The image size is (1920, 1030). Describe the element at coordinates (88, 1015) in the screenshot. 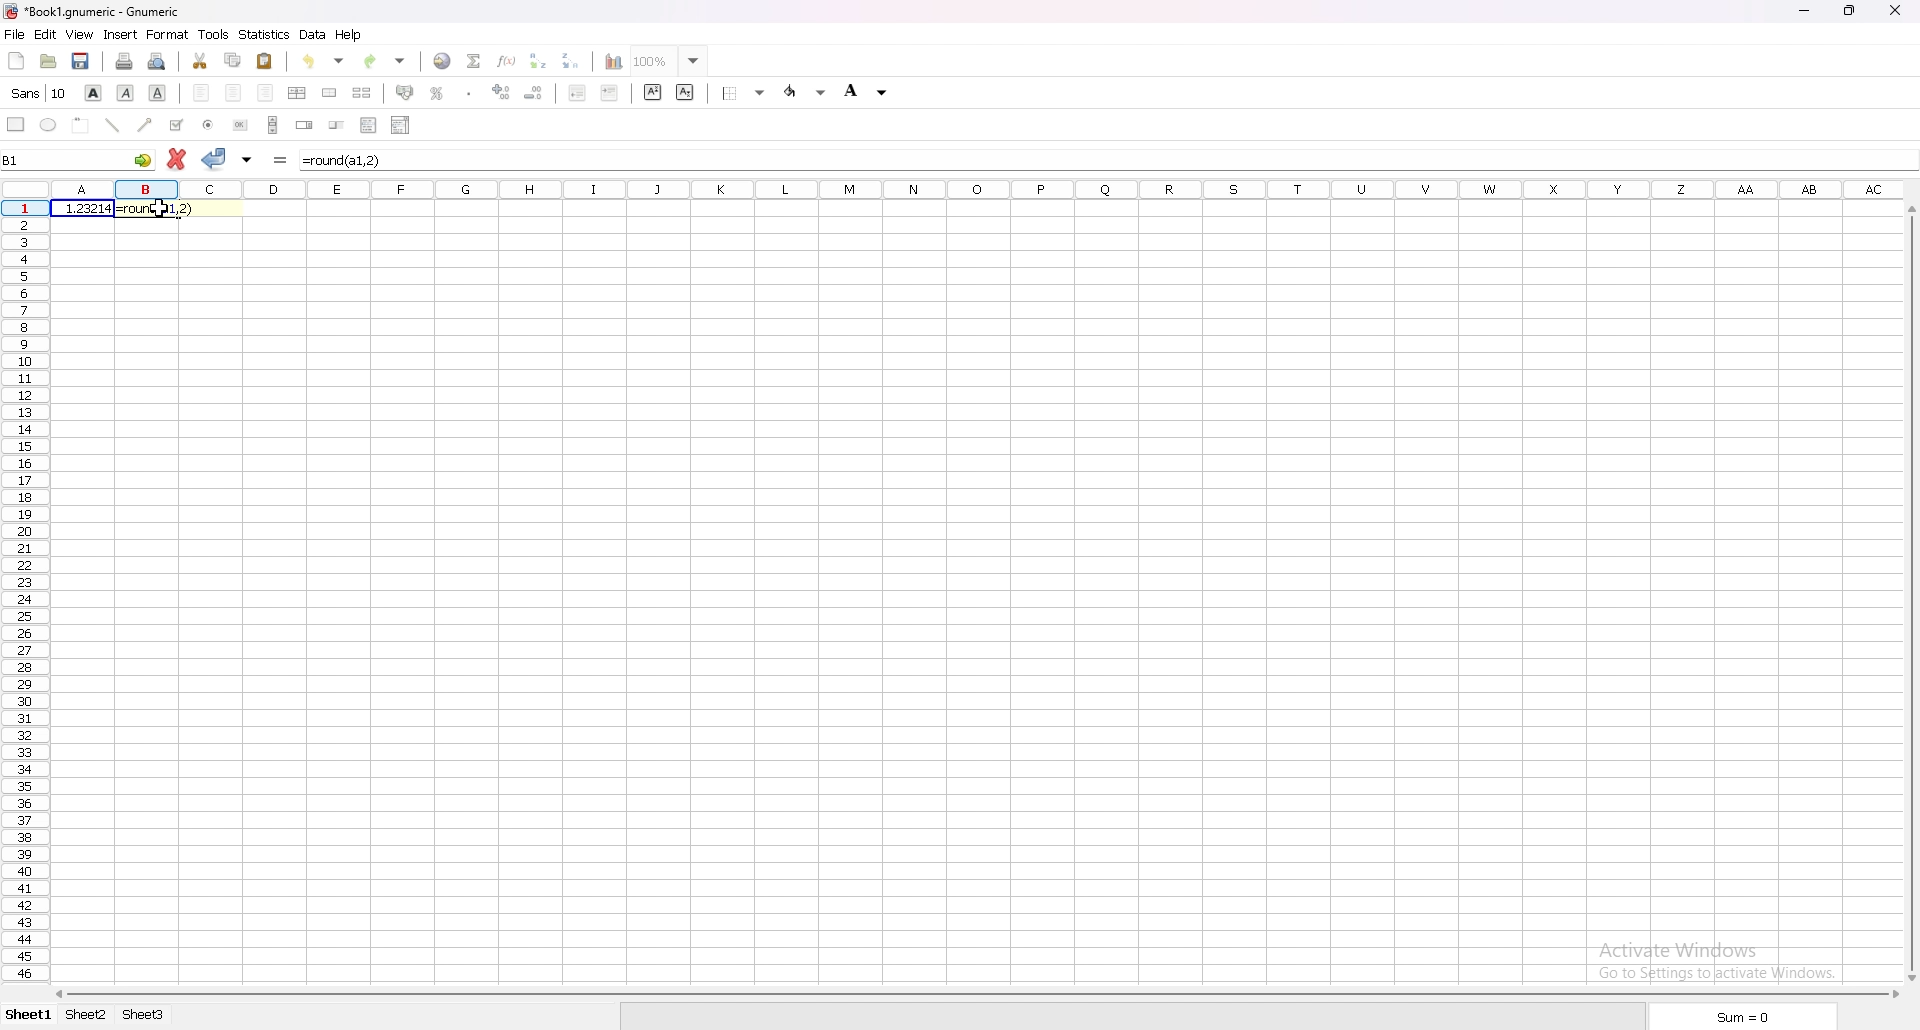

I see `sheet 2` at that location.